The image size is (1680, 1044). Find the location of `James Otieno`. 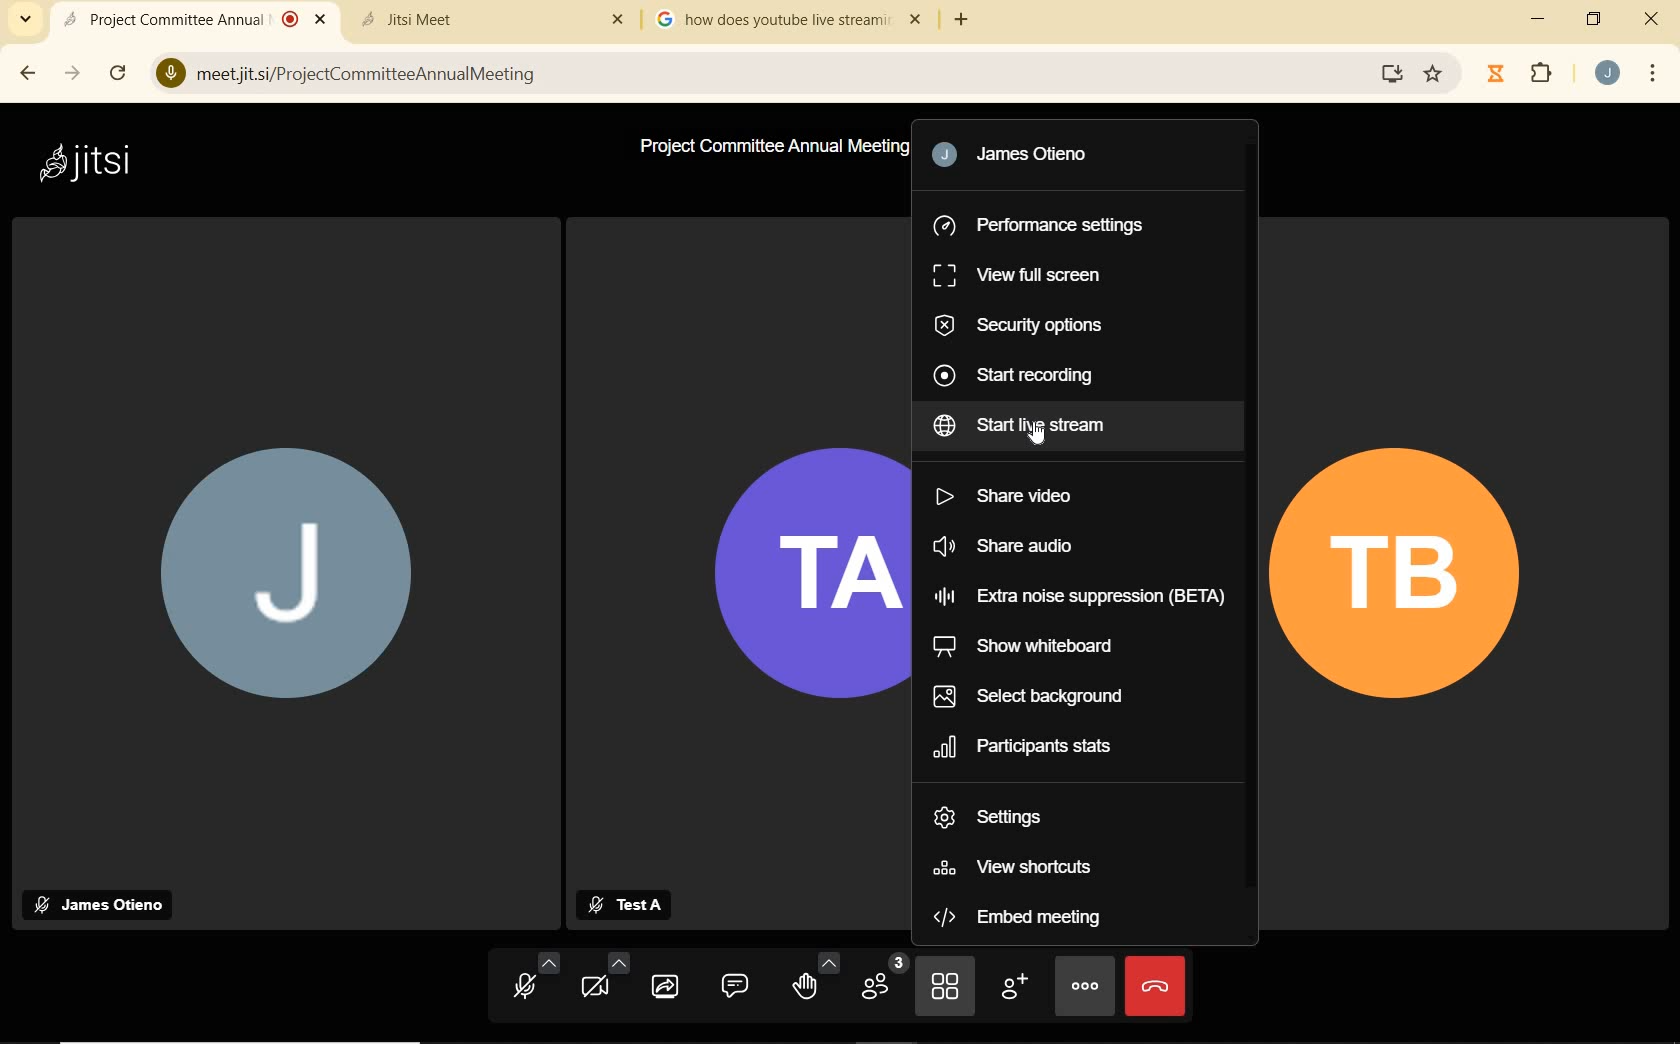

James Otieno is located at coordinates (104, 904).